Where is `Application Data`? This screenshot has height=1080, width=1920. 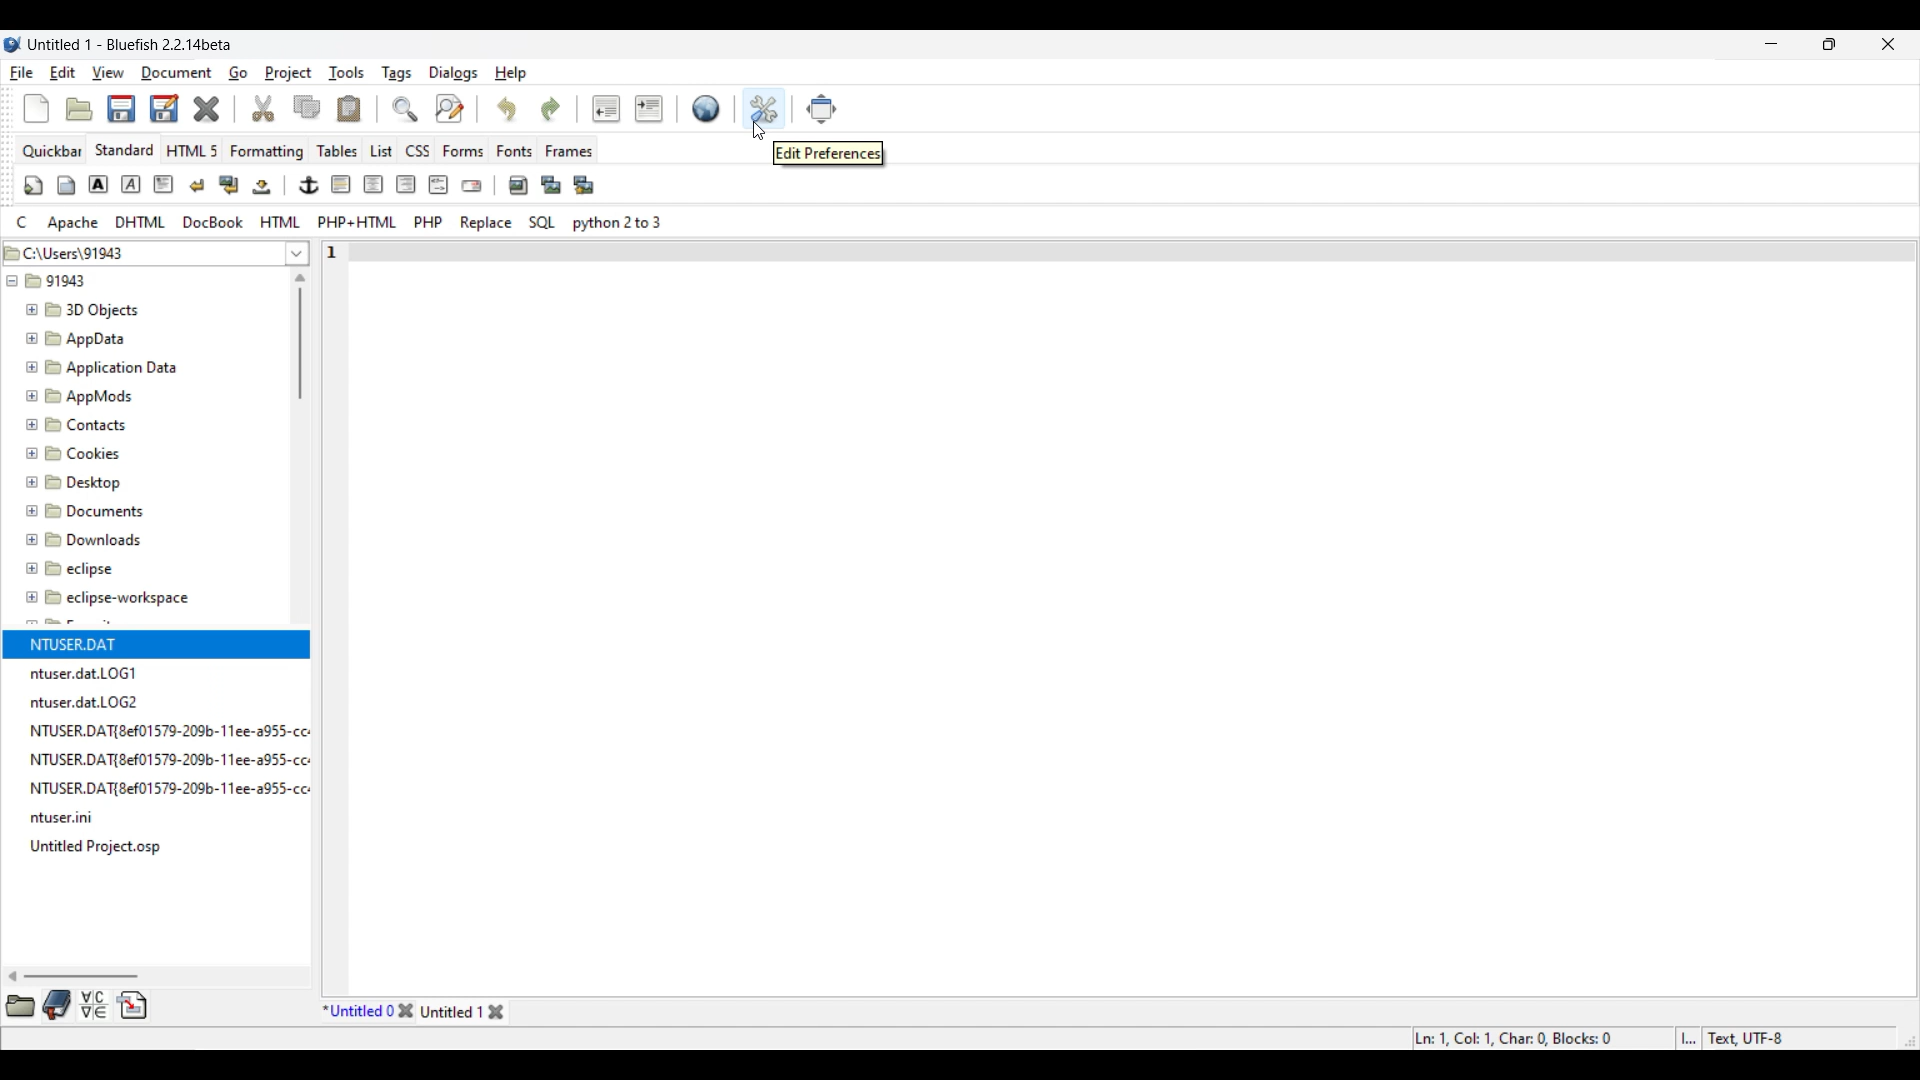 Application Data is located at coordinates (101, 364).